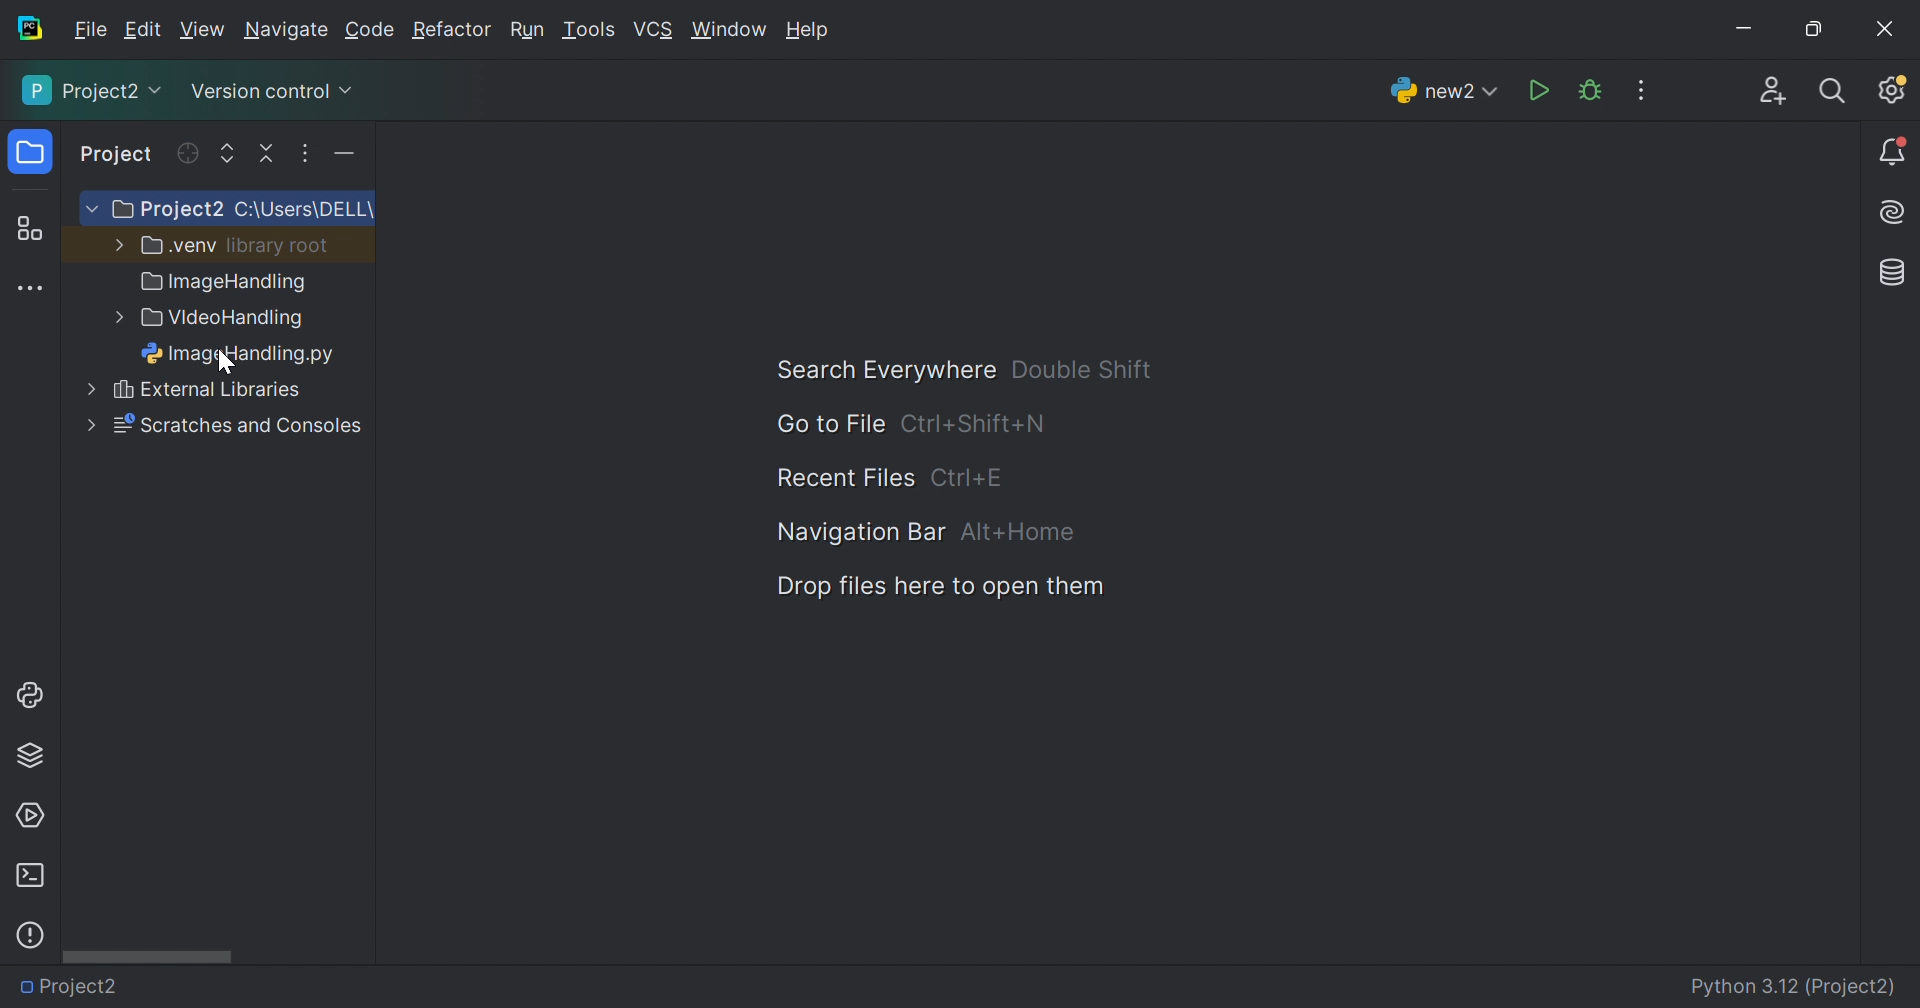 This screenshot has height=1008, width=1920. What do you see at coordinates (373, 31) in the screenshot?
I see `Code` at bounding box center [373, 31].